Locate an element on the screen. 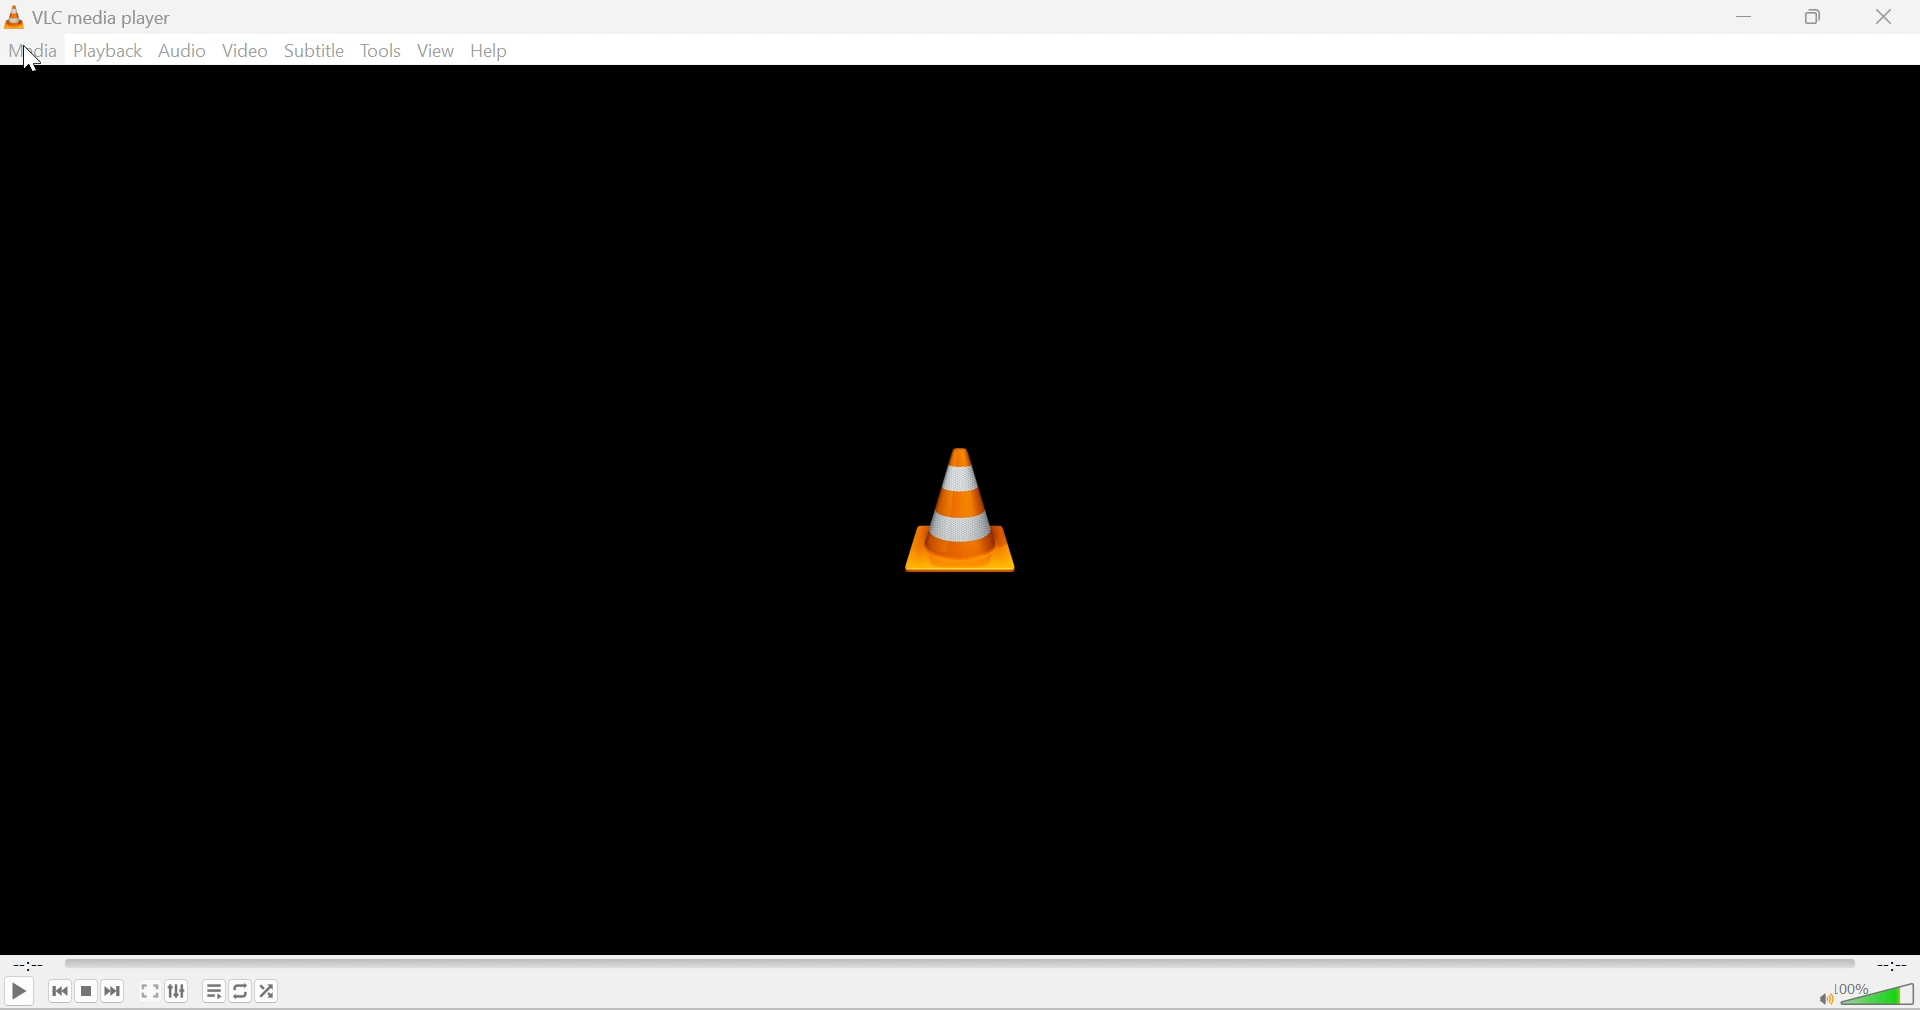 This screenshot has width=1920, height=1010. Play is located at coordinates (20, 991).